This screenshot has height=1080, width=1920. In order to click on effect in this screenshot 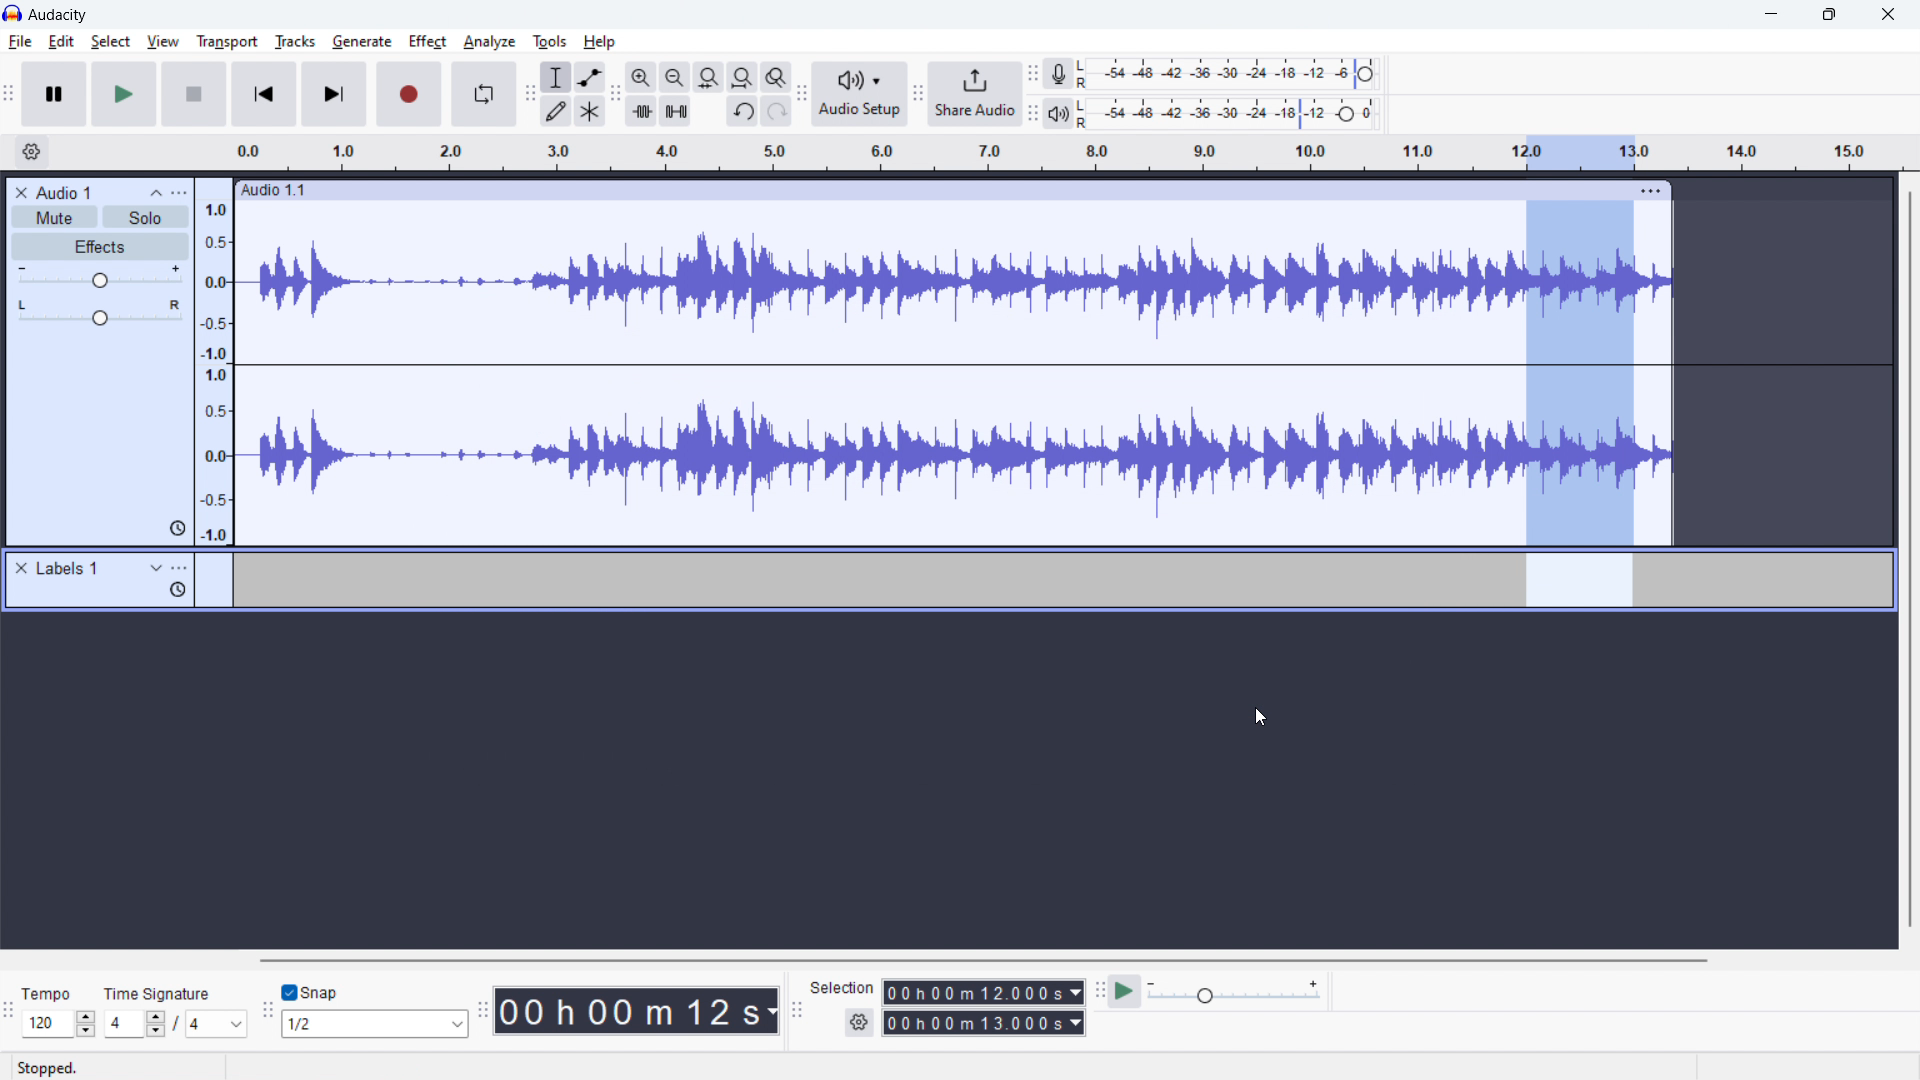, I will do `click(428, 42)`.